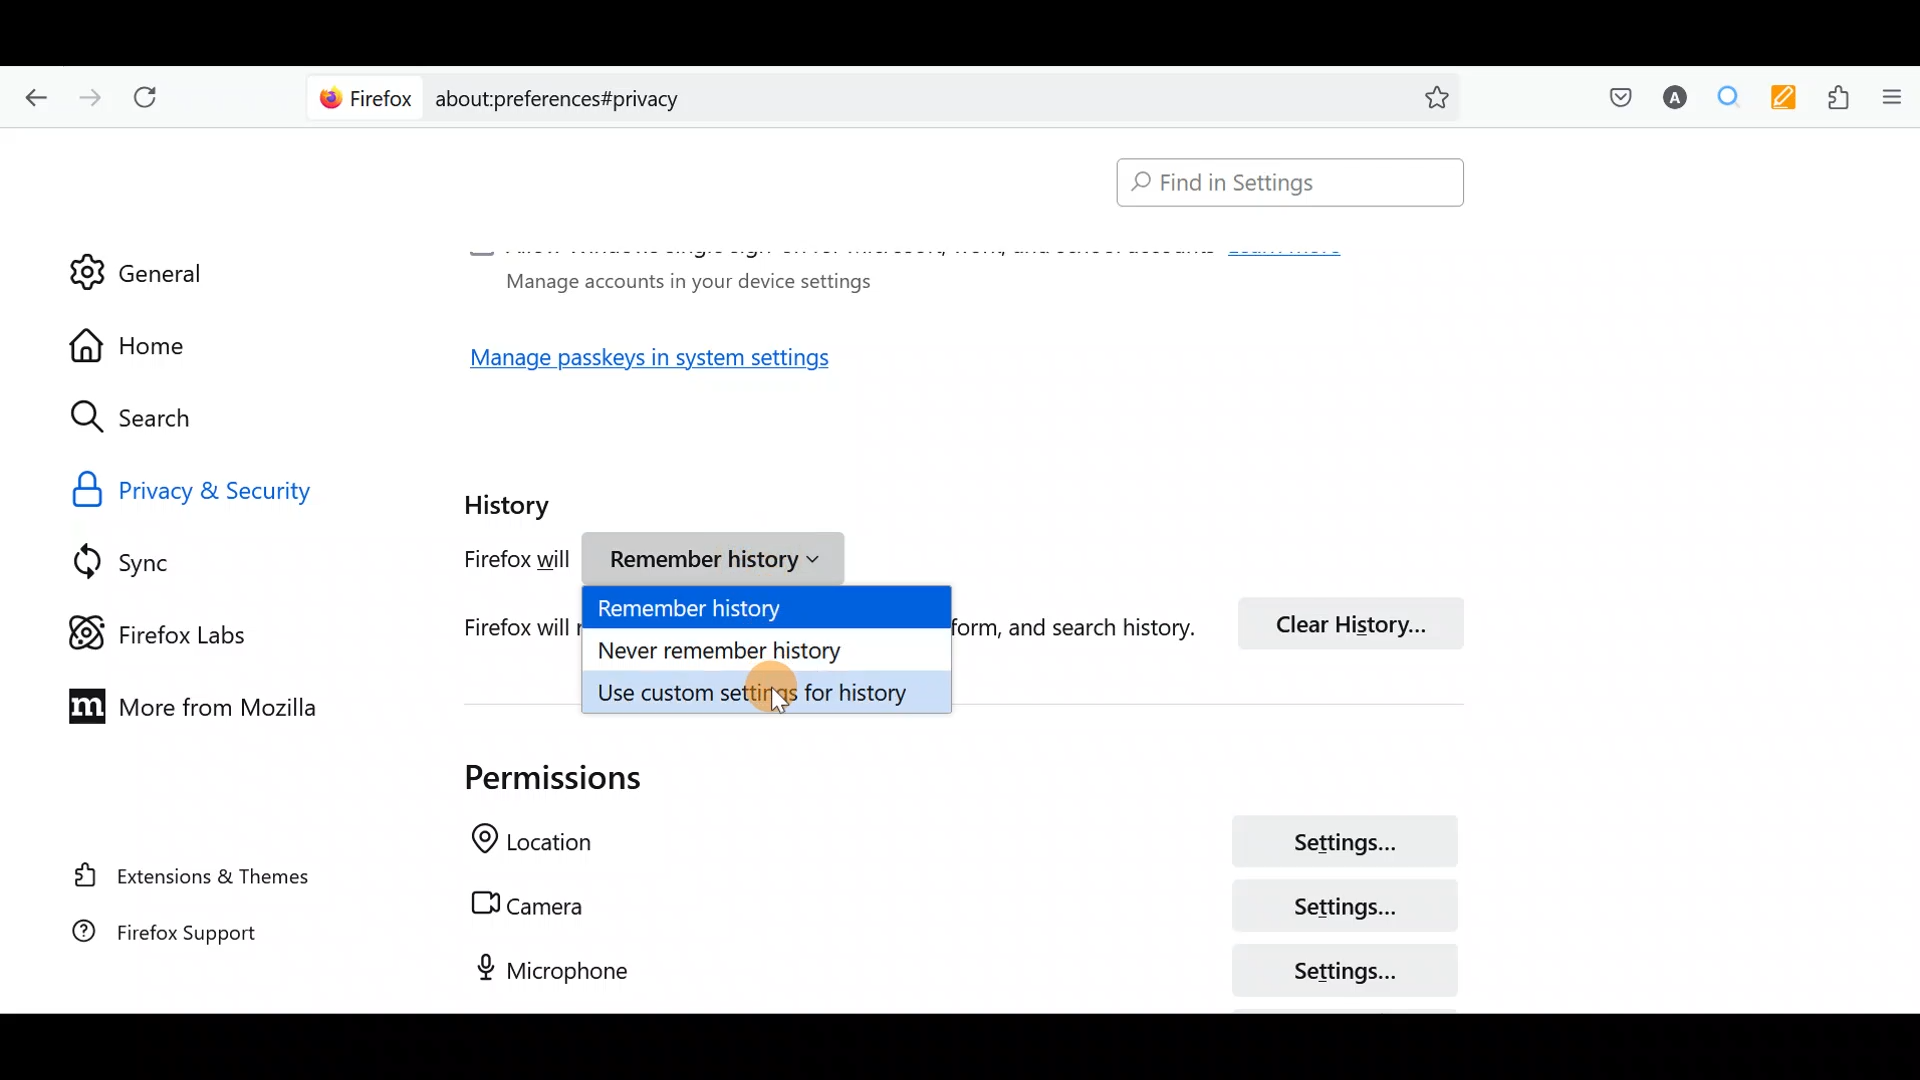  Describe the element at coordinates (952, 844) in the screenshot. I see `Location settings` at that location.